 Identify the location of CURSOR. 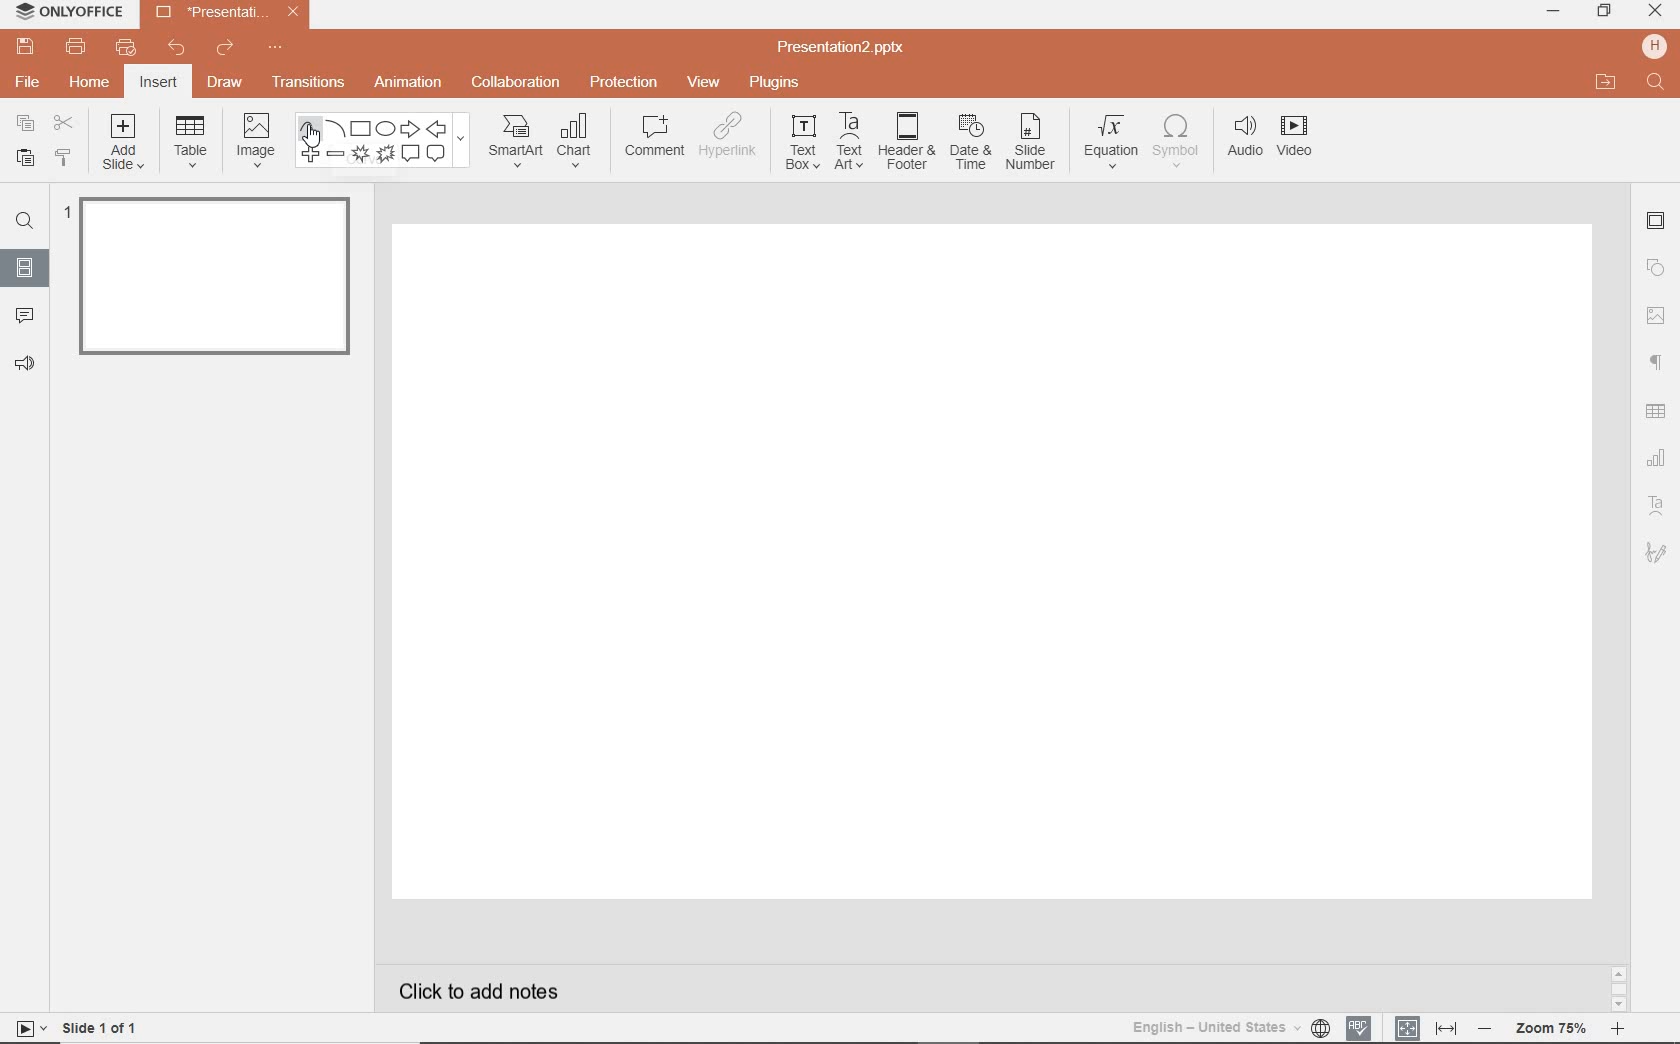
(314, 139).